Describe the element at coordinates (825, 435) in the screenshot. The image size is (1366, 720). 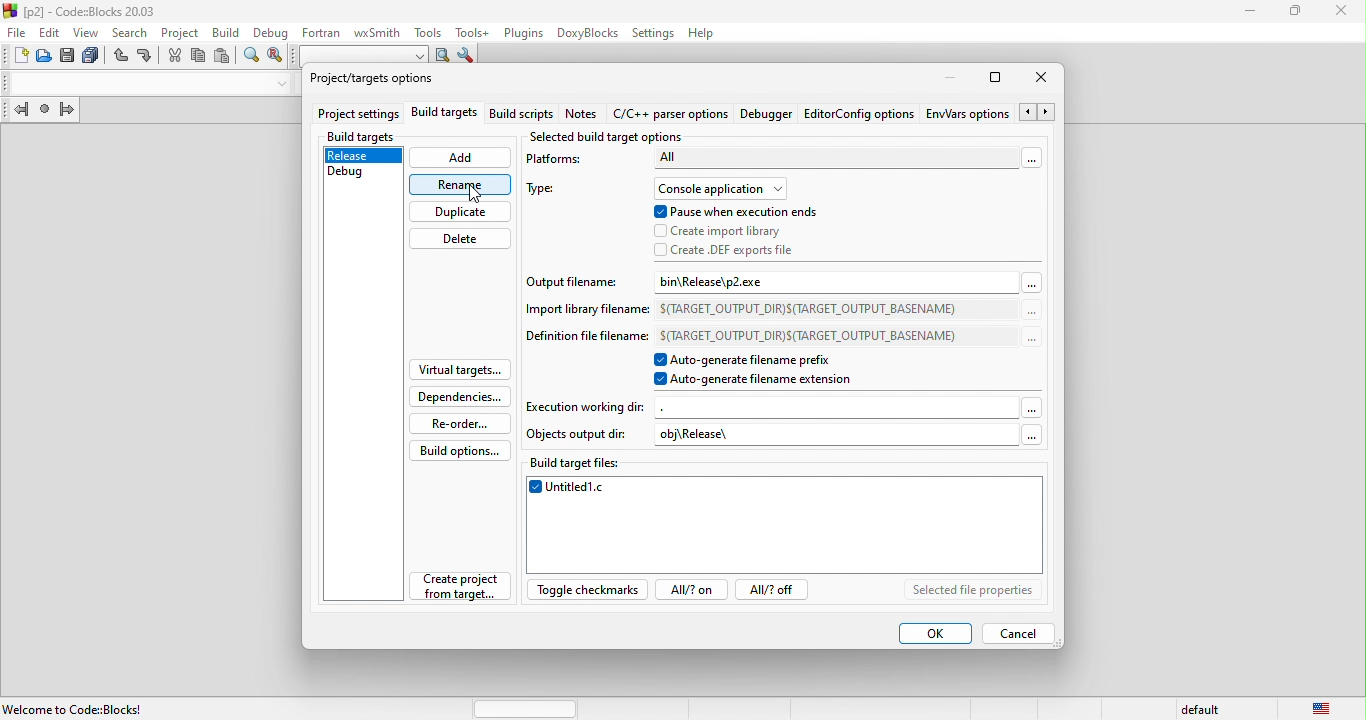
I see `ir obj\Release\` at that location.